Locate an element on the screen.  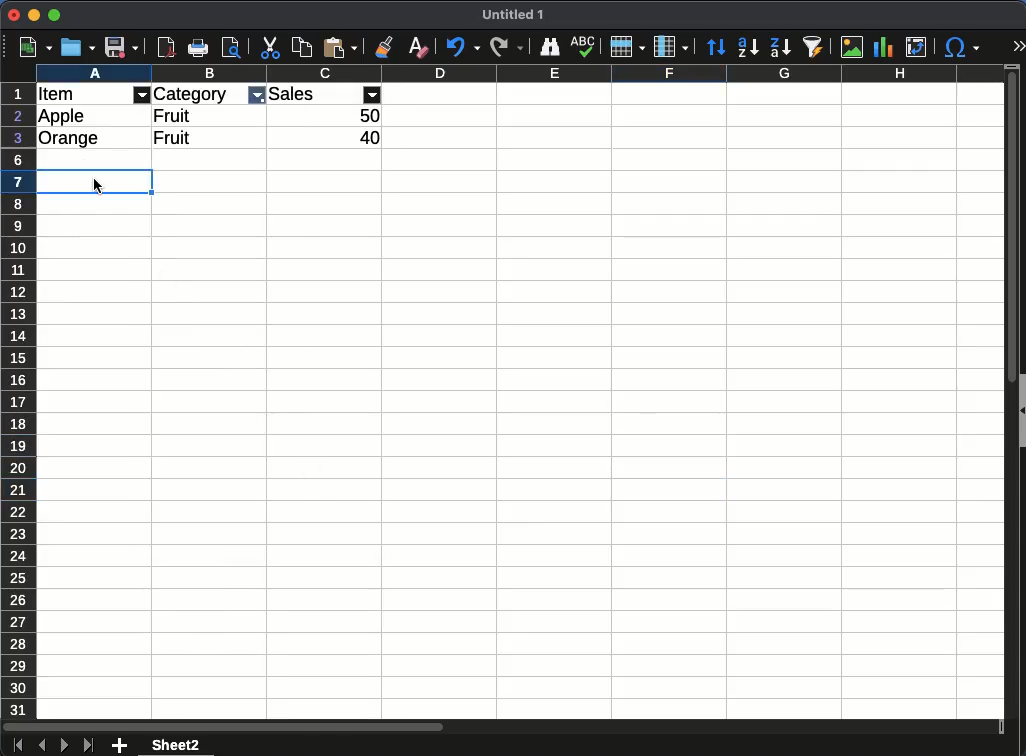
redo is located at coordinates (506, 48).